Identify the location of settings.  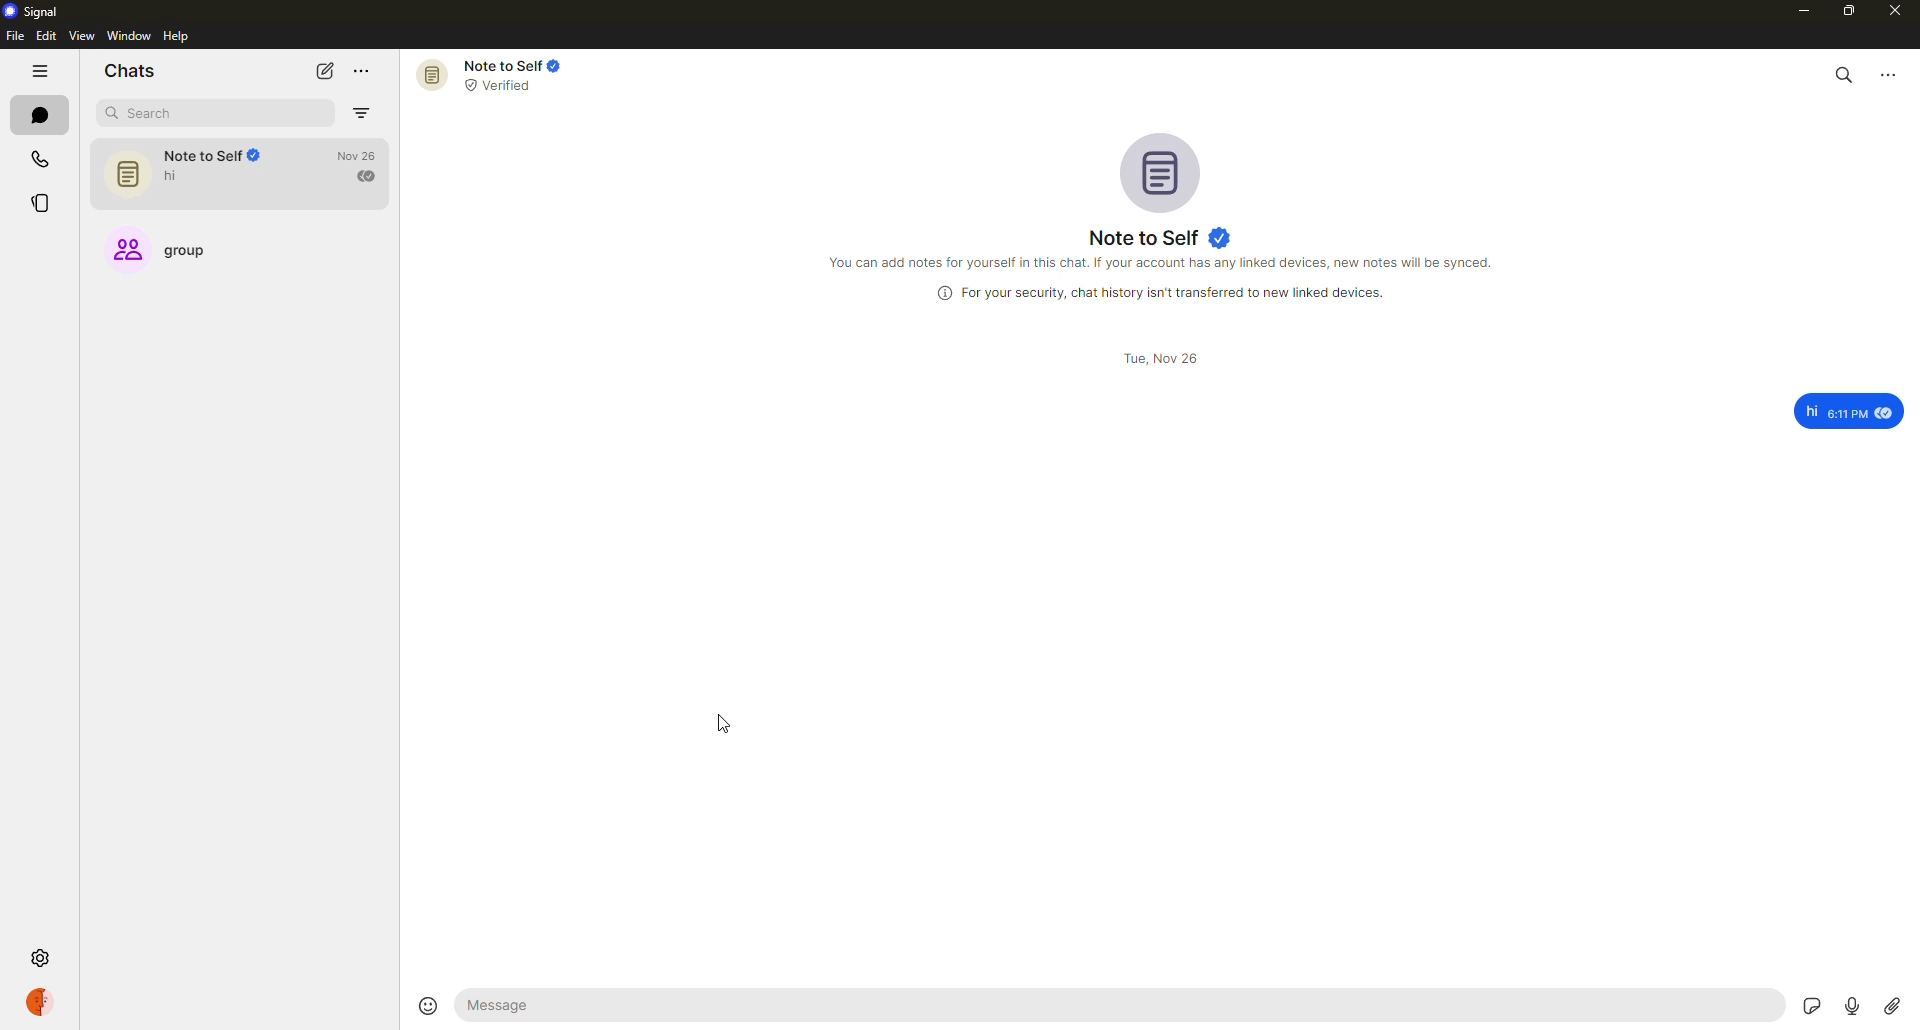
(40, 955).